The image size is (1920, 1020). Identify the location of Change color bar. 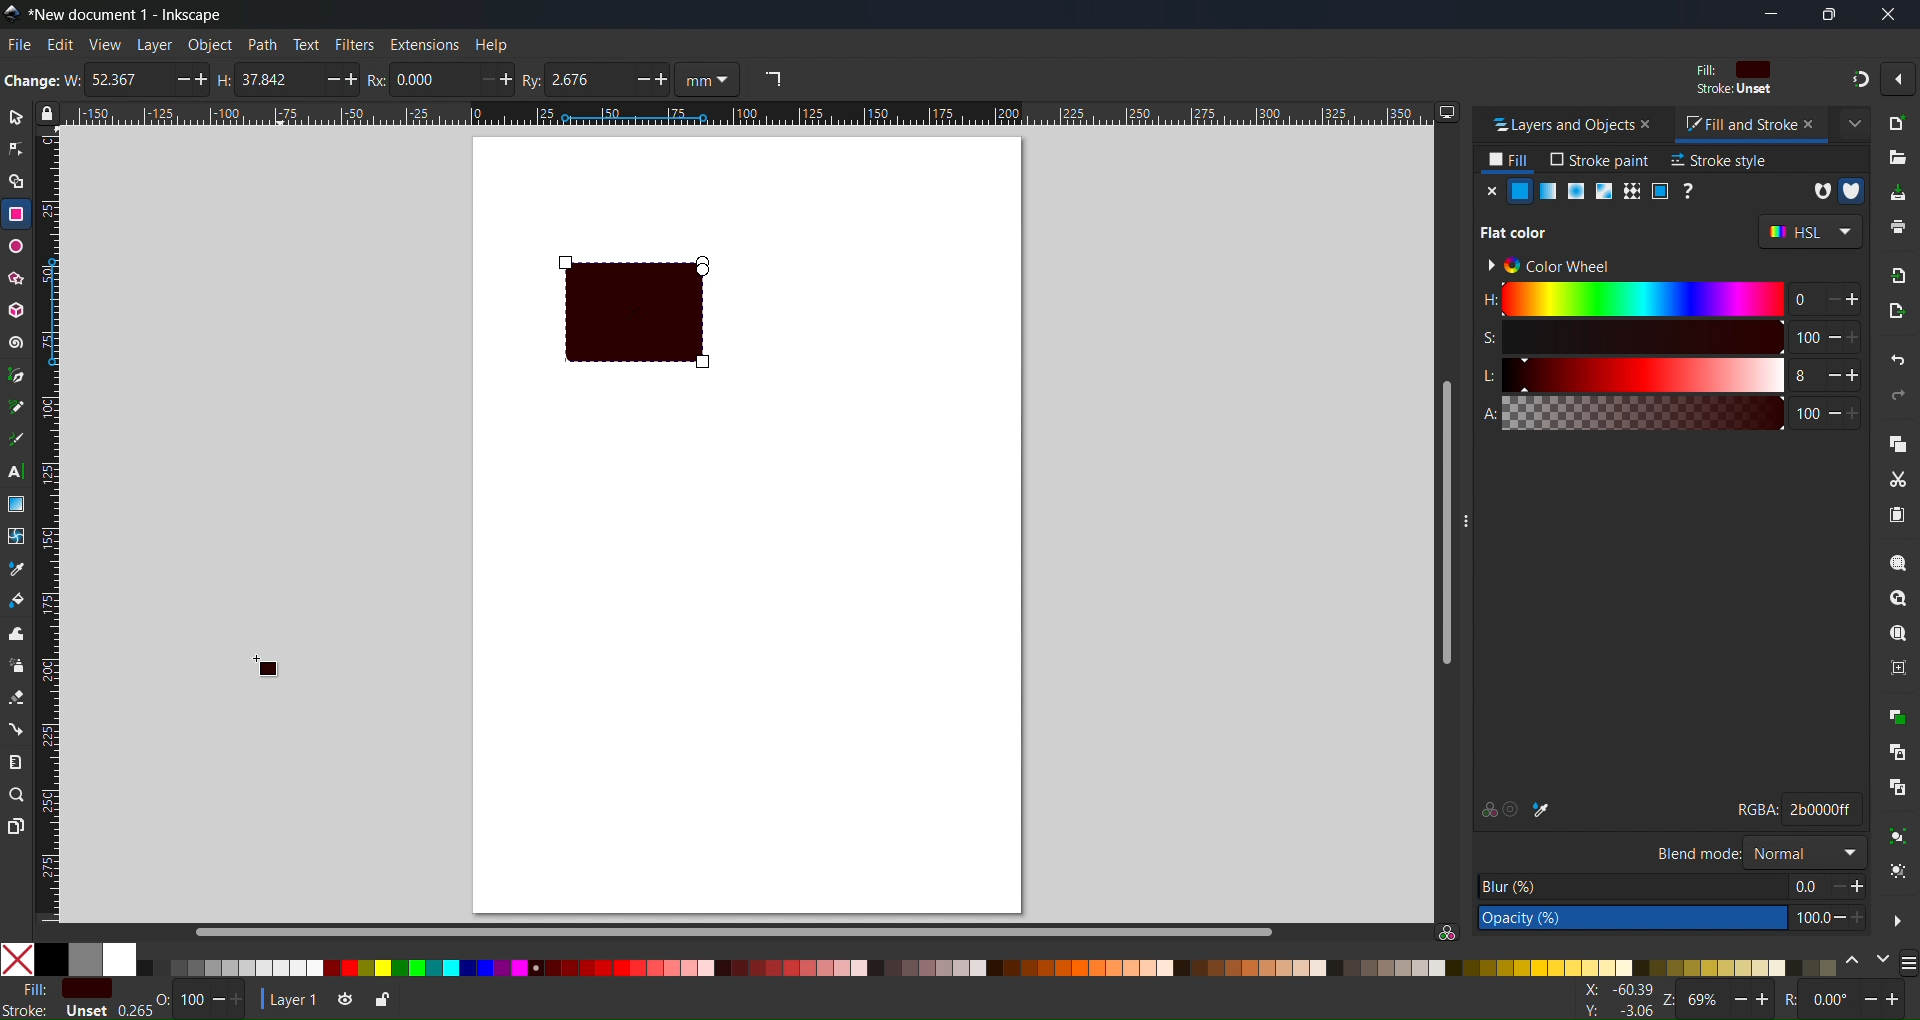
(1853, 963).